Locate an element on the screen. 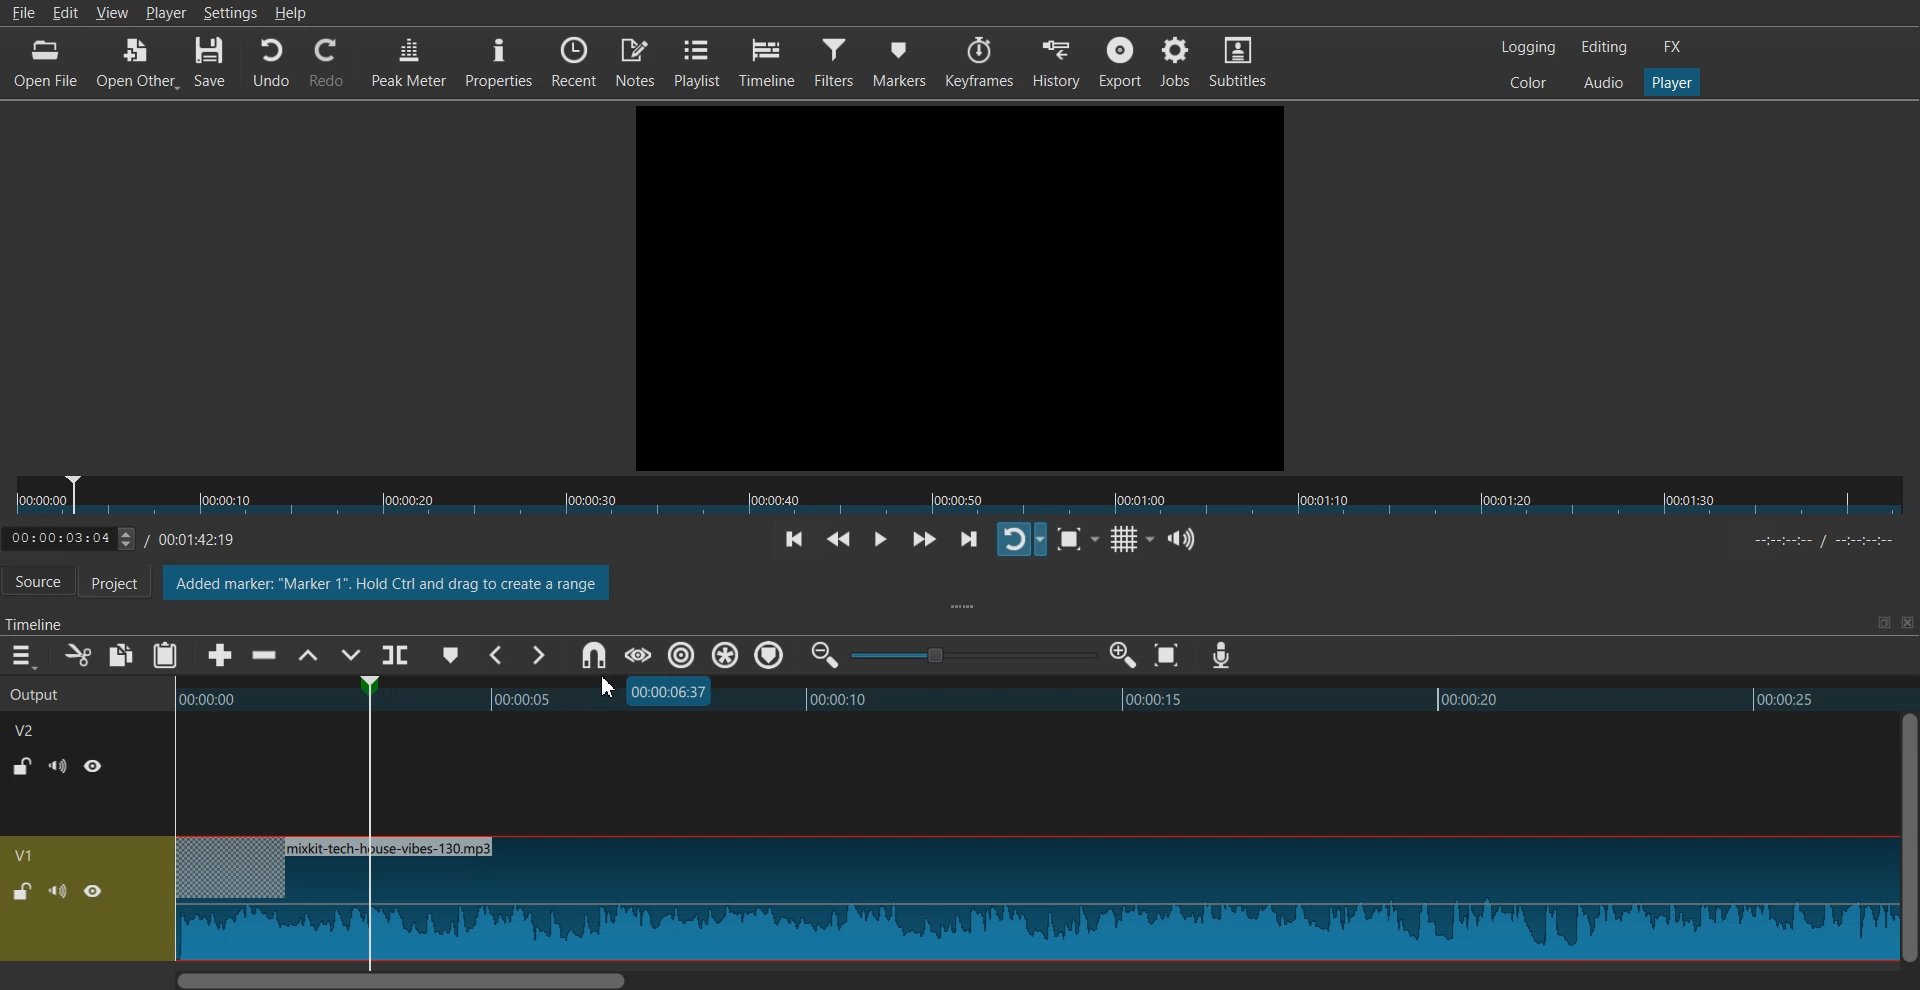 The image size is (1920, 990). Snap is located at coordinates (593, 656).